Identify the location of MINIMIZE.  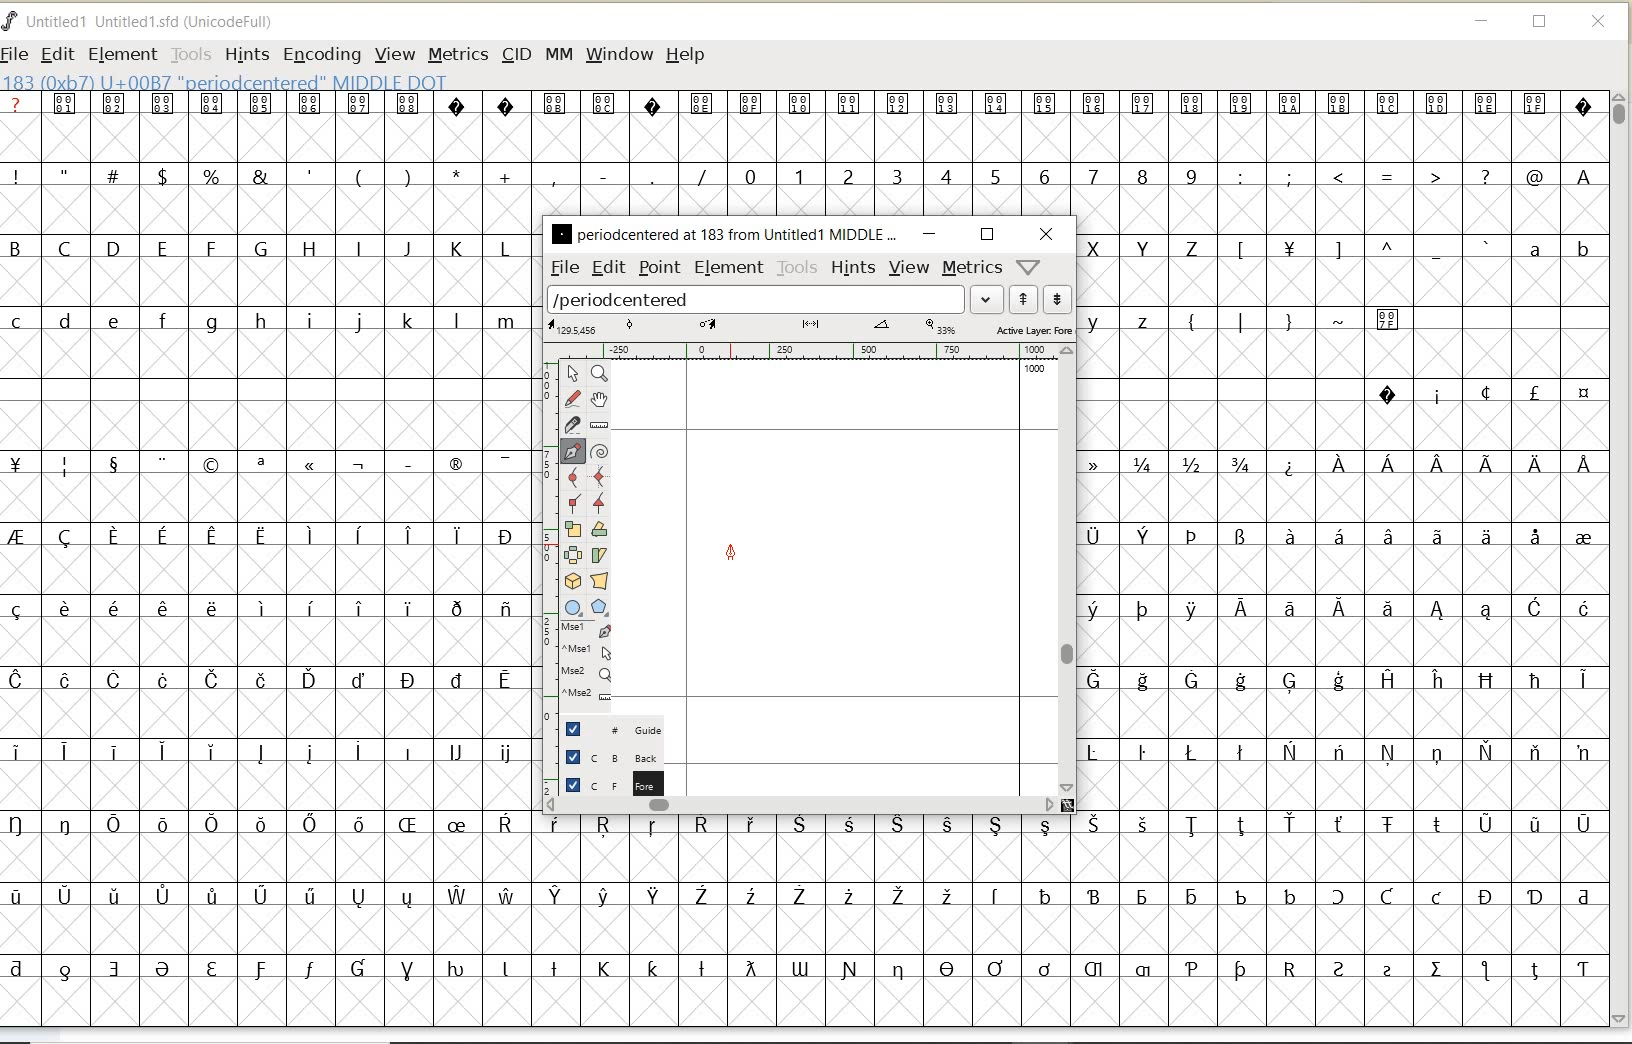
(1483, 24).